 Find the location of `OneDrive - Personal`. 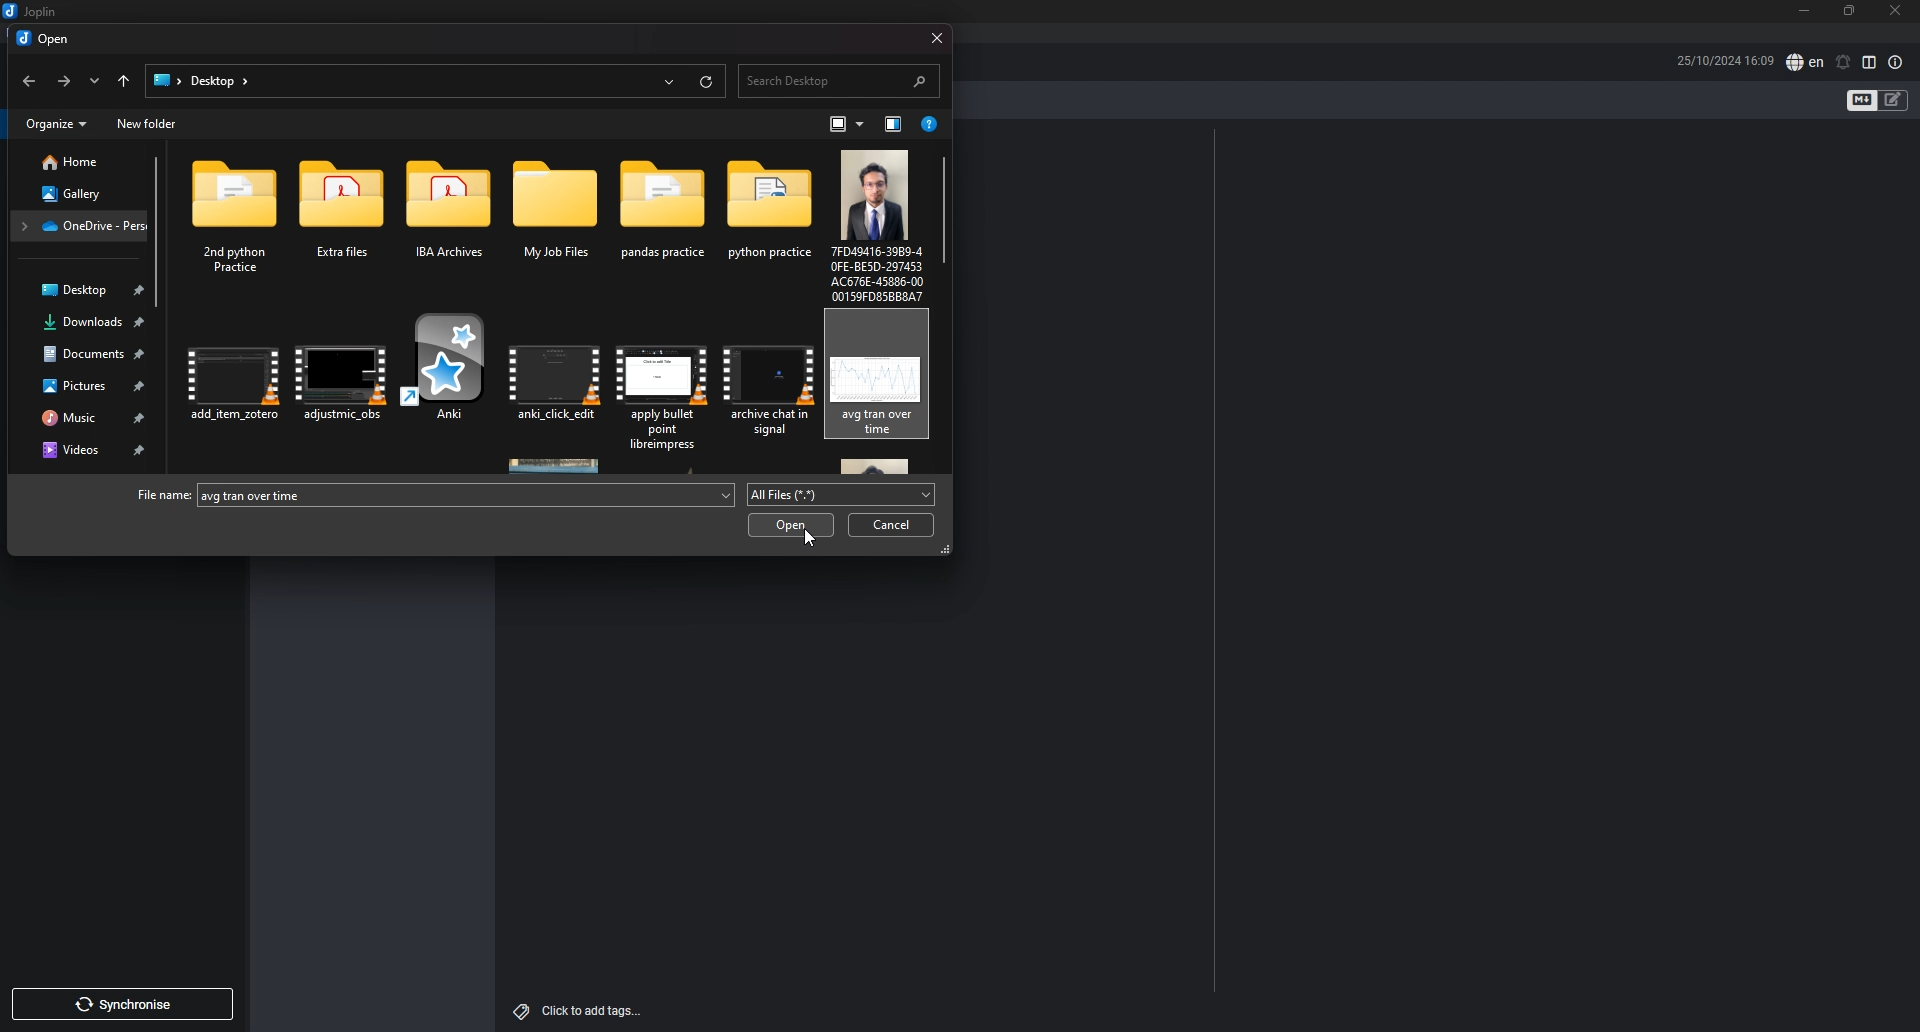

OneDrive - Personal is located at coordinates (80, 226).